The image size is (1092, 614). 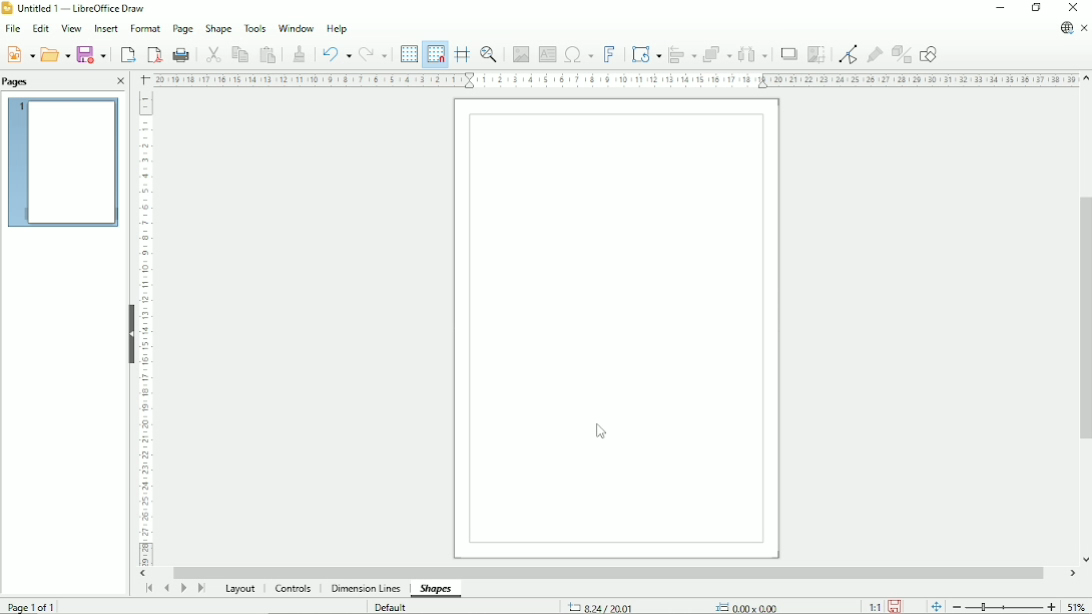 I want to click on Edit, so click(x=41, y=29).